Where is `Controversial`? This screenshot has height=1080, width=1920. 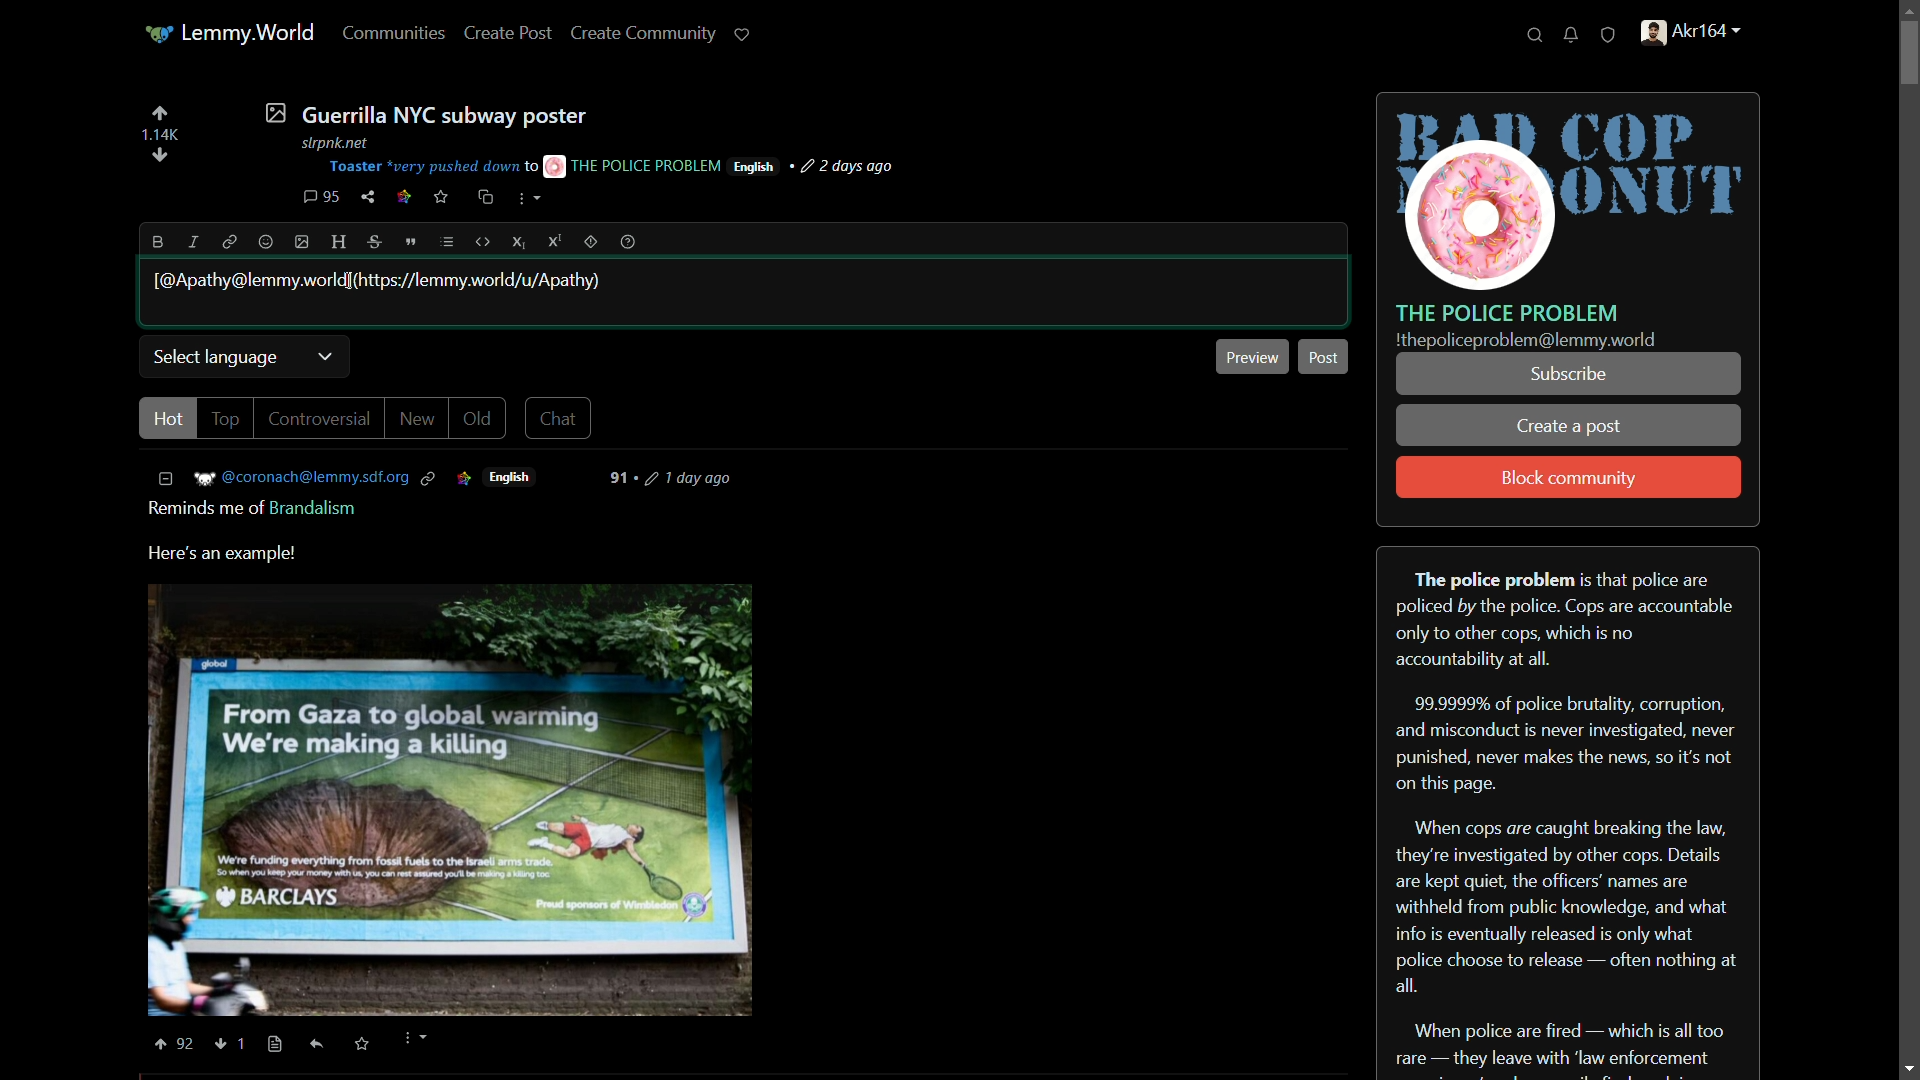
Controversial is located at coordinates (321, 419).